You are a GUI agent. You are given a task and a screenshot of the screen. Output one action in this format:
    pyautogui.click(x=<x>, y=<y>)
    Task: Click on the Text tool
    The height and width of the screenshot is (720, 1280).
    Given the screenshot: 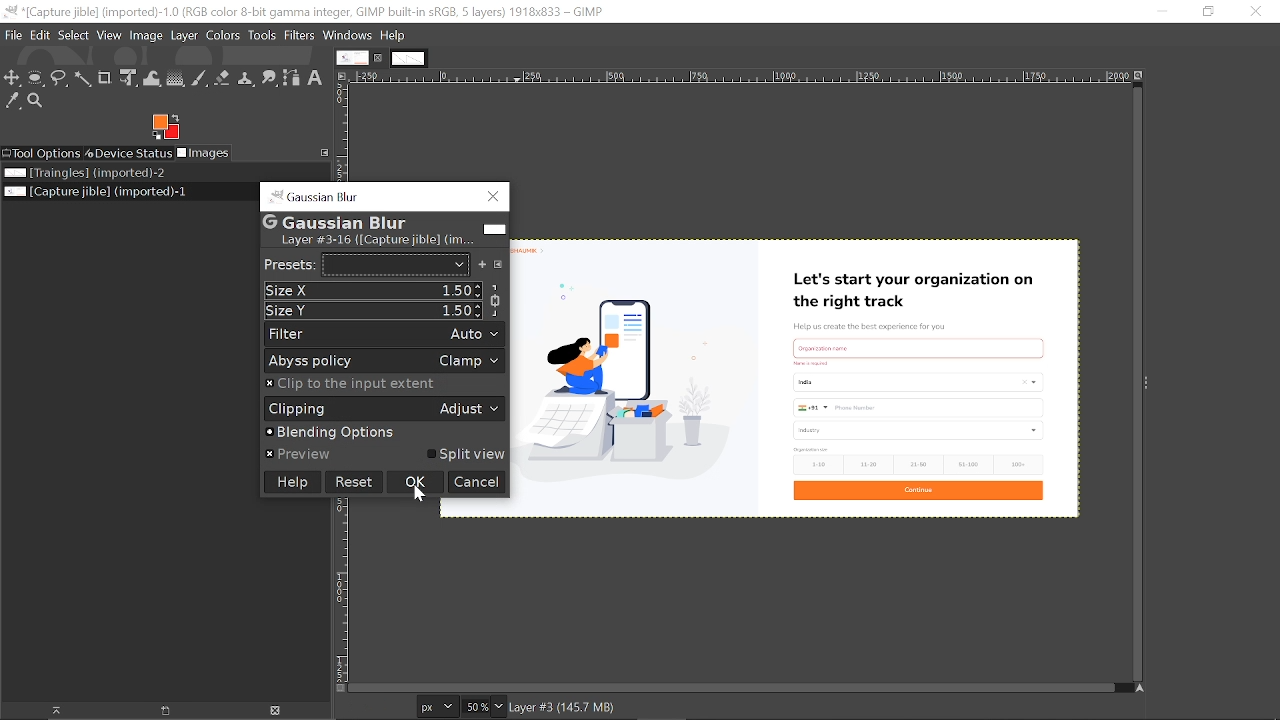 What is the action you would take?
    pyautogui.click(x=316, y=79)
    